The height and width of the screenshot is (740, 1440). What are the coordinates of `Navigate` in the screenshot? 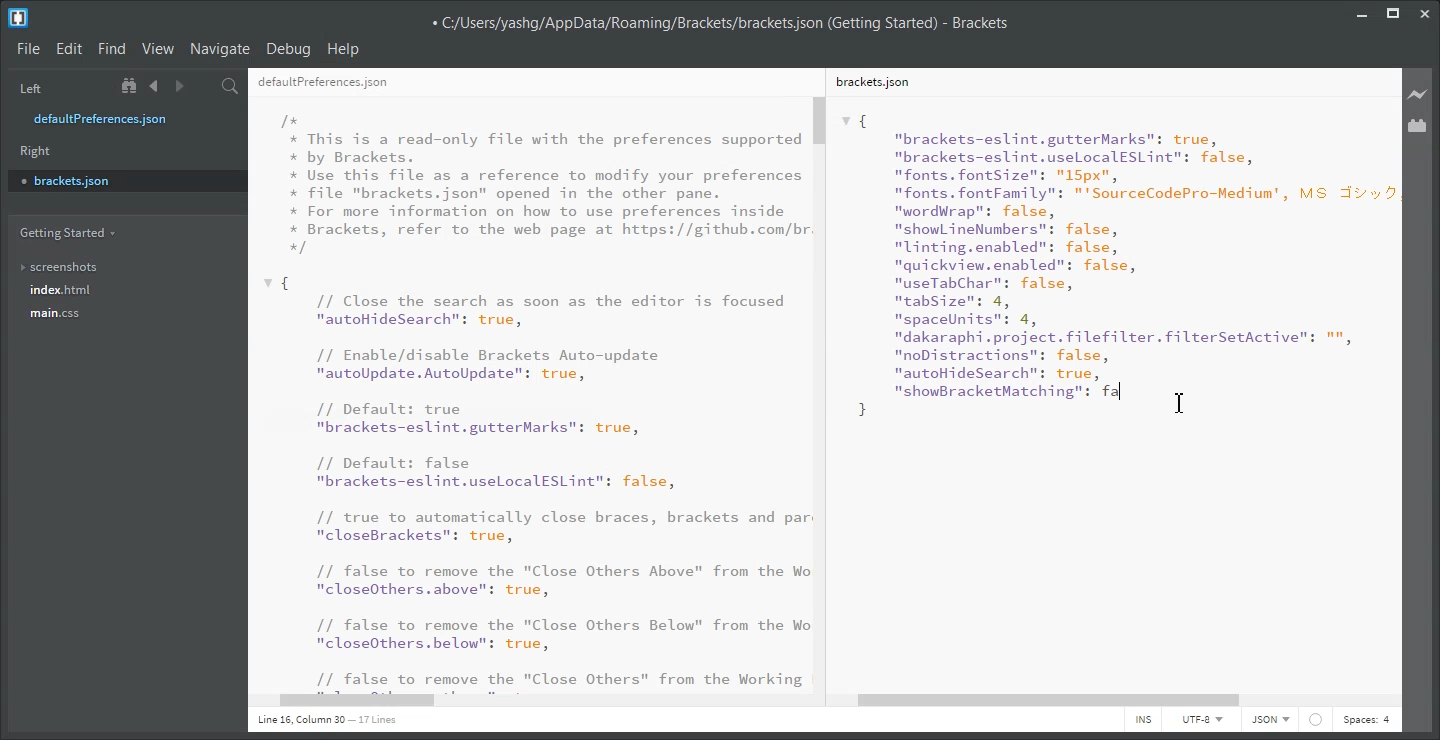 It's located at (221, 49).